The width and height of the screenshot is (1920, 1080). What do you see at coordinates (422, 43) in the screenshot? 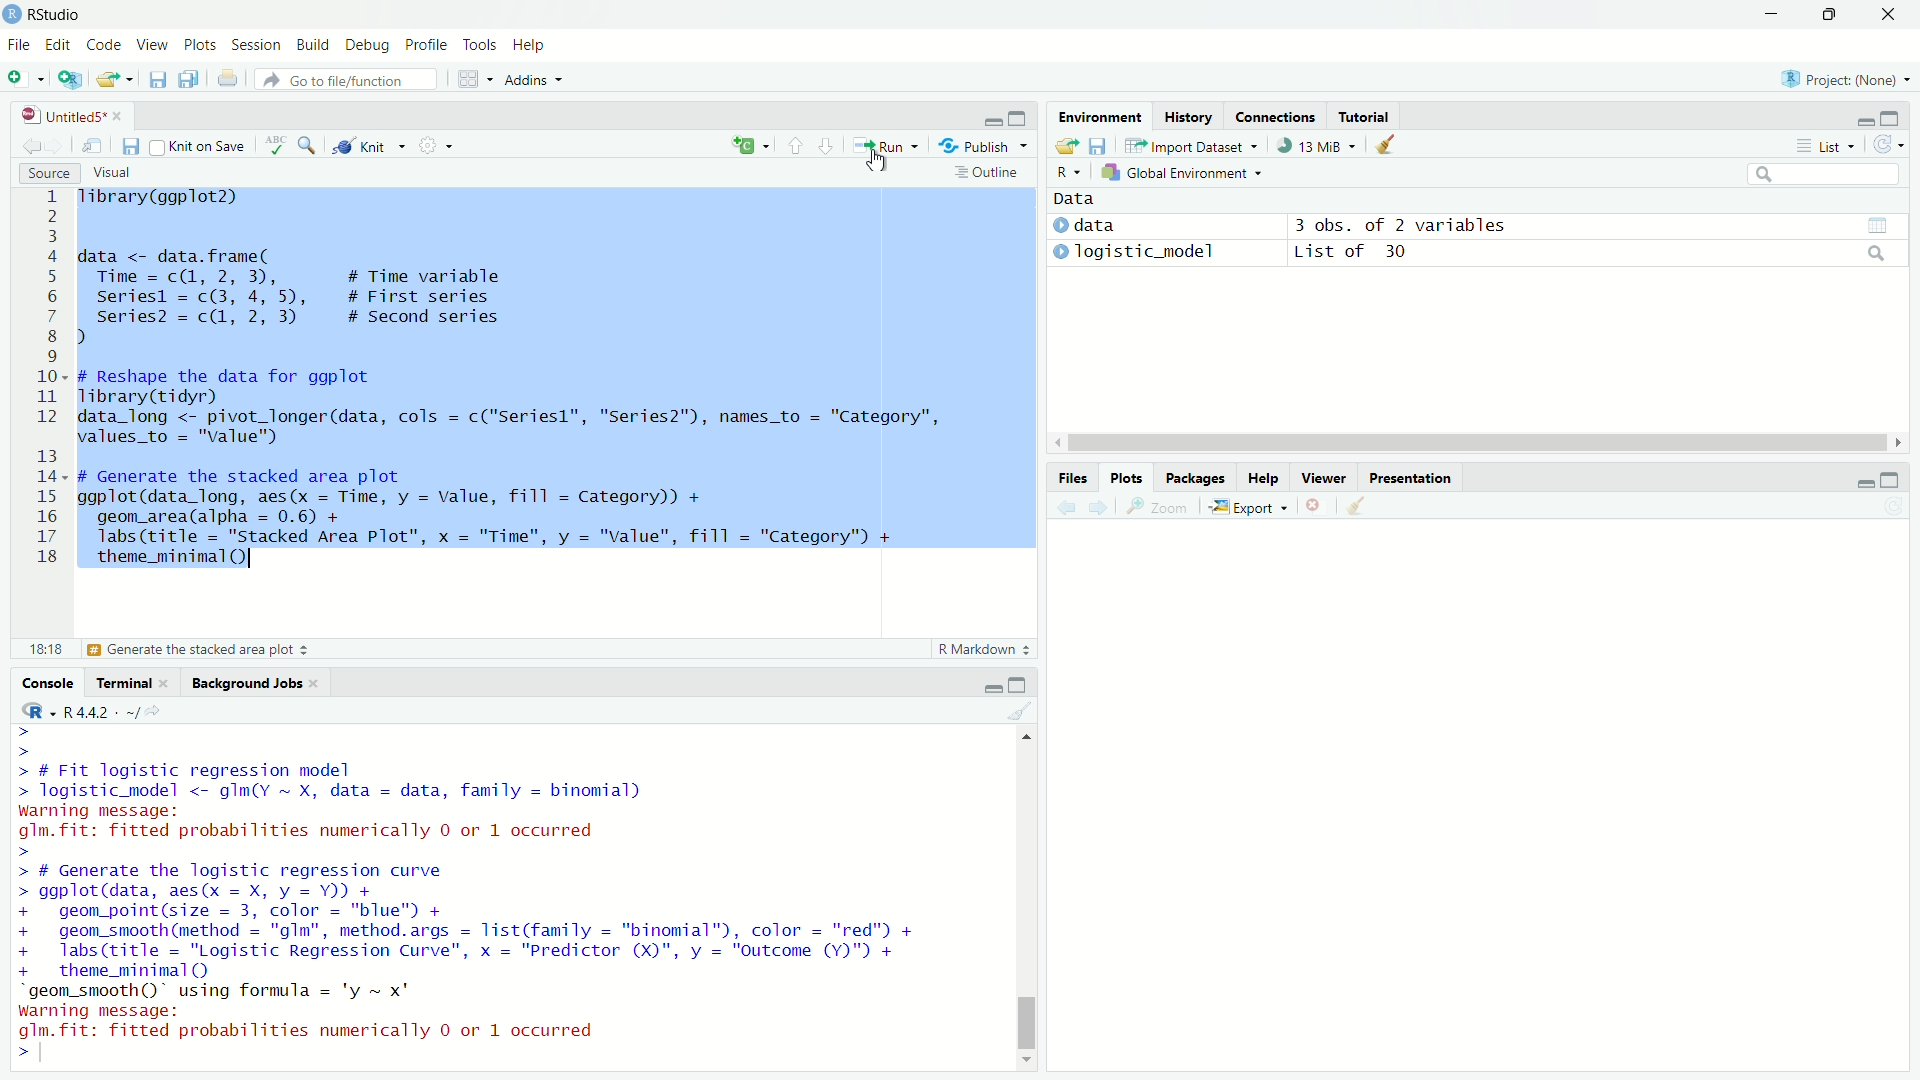
I see `Profile` at bounding box center [422, 43].